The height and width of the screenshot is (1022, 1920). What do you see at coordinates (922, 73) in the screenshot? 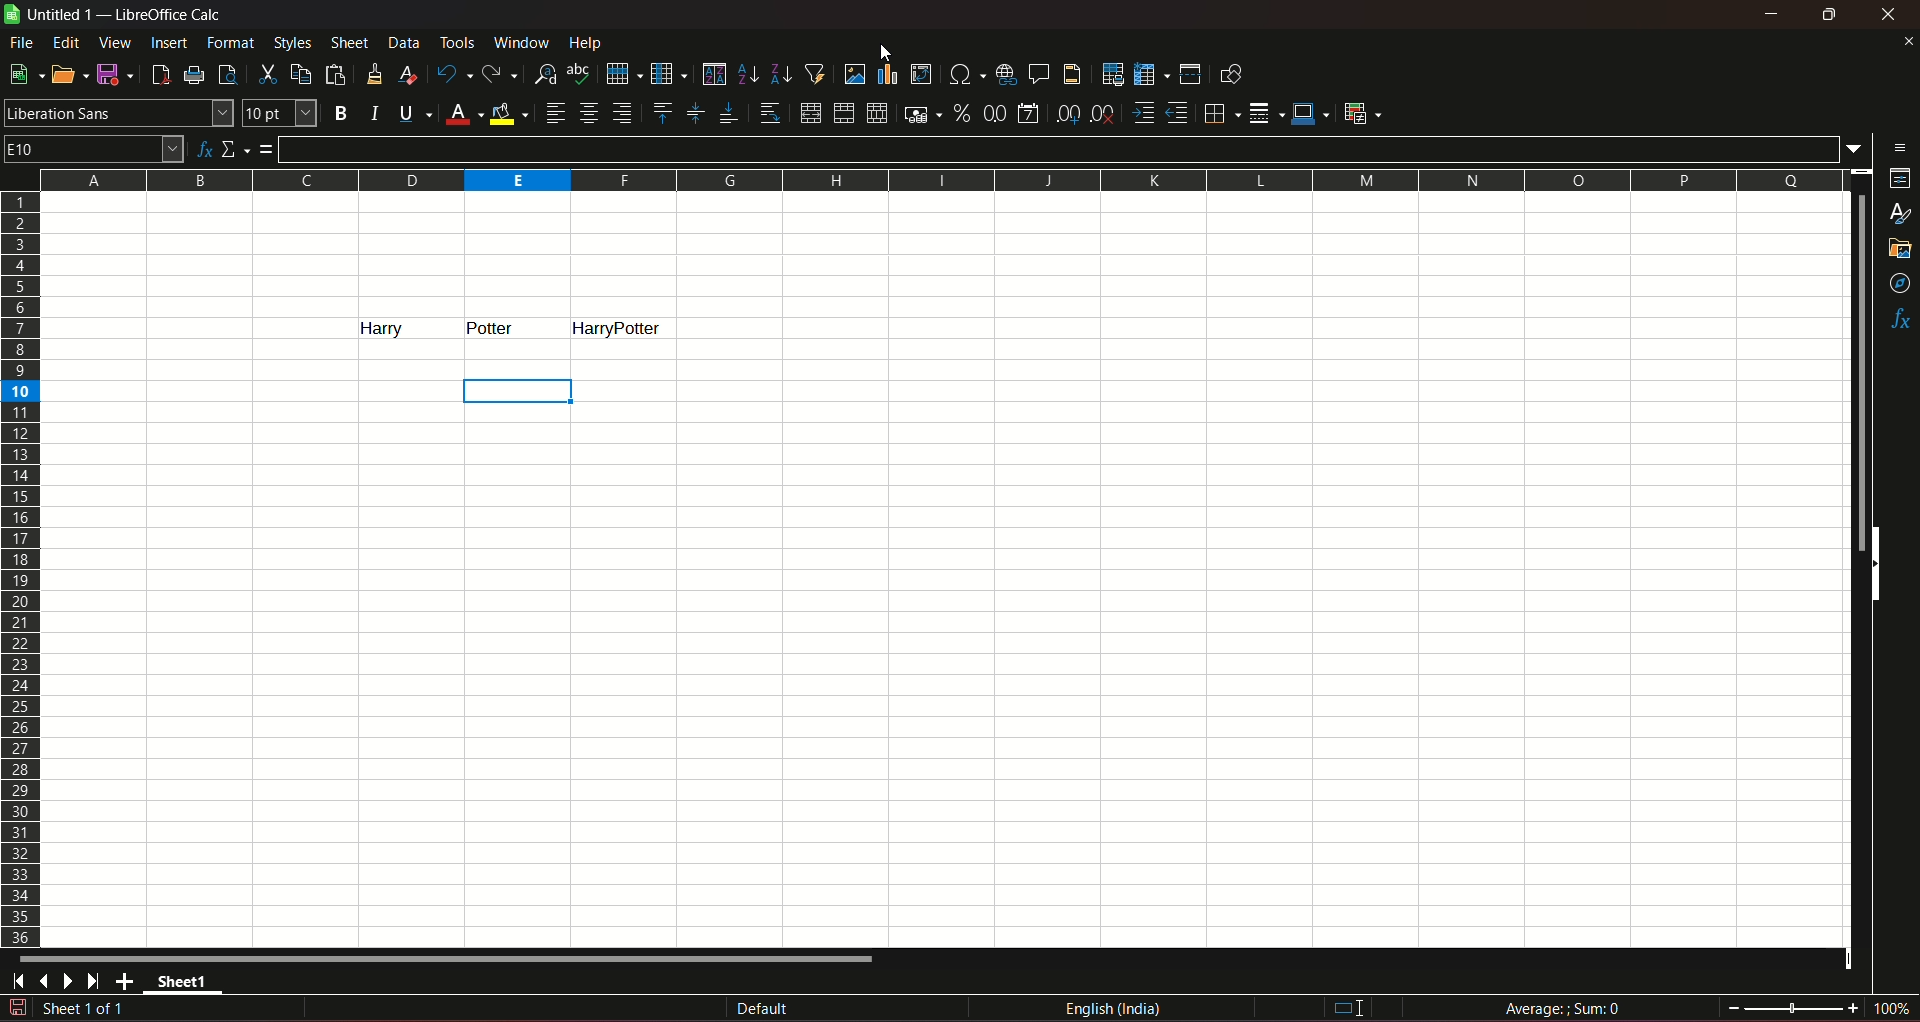
I see `insert or edit pivot table` at bounding box center [922, 73].